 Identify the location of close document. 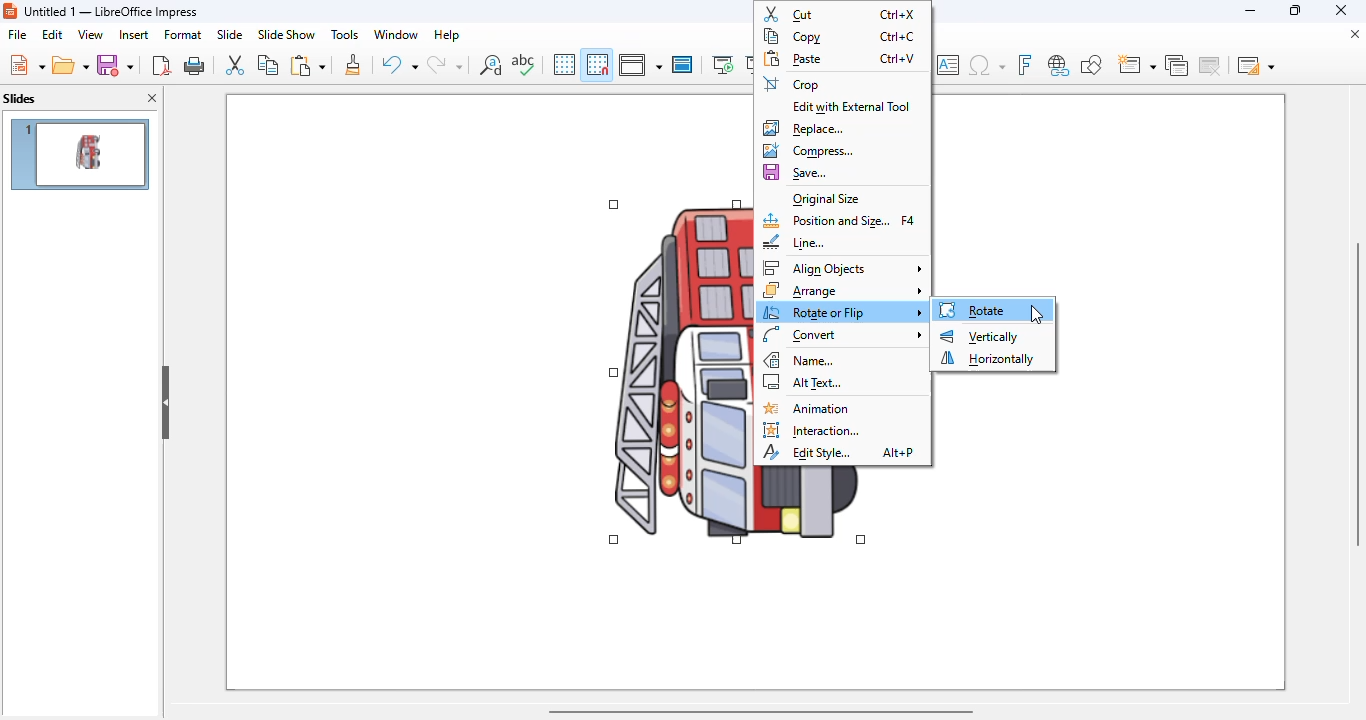
(1354, 33).